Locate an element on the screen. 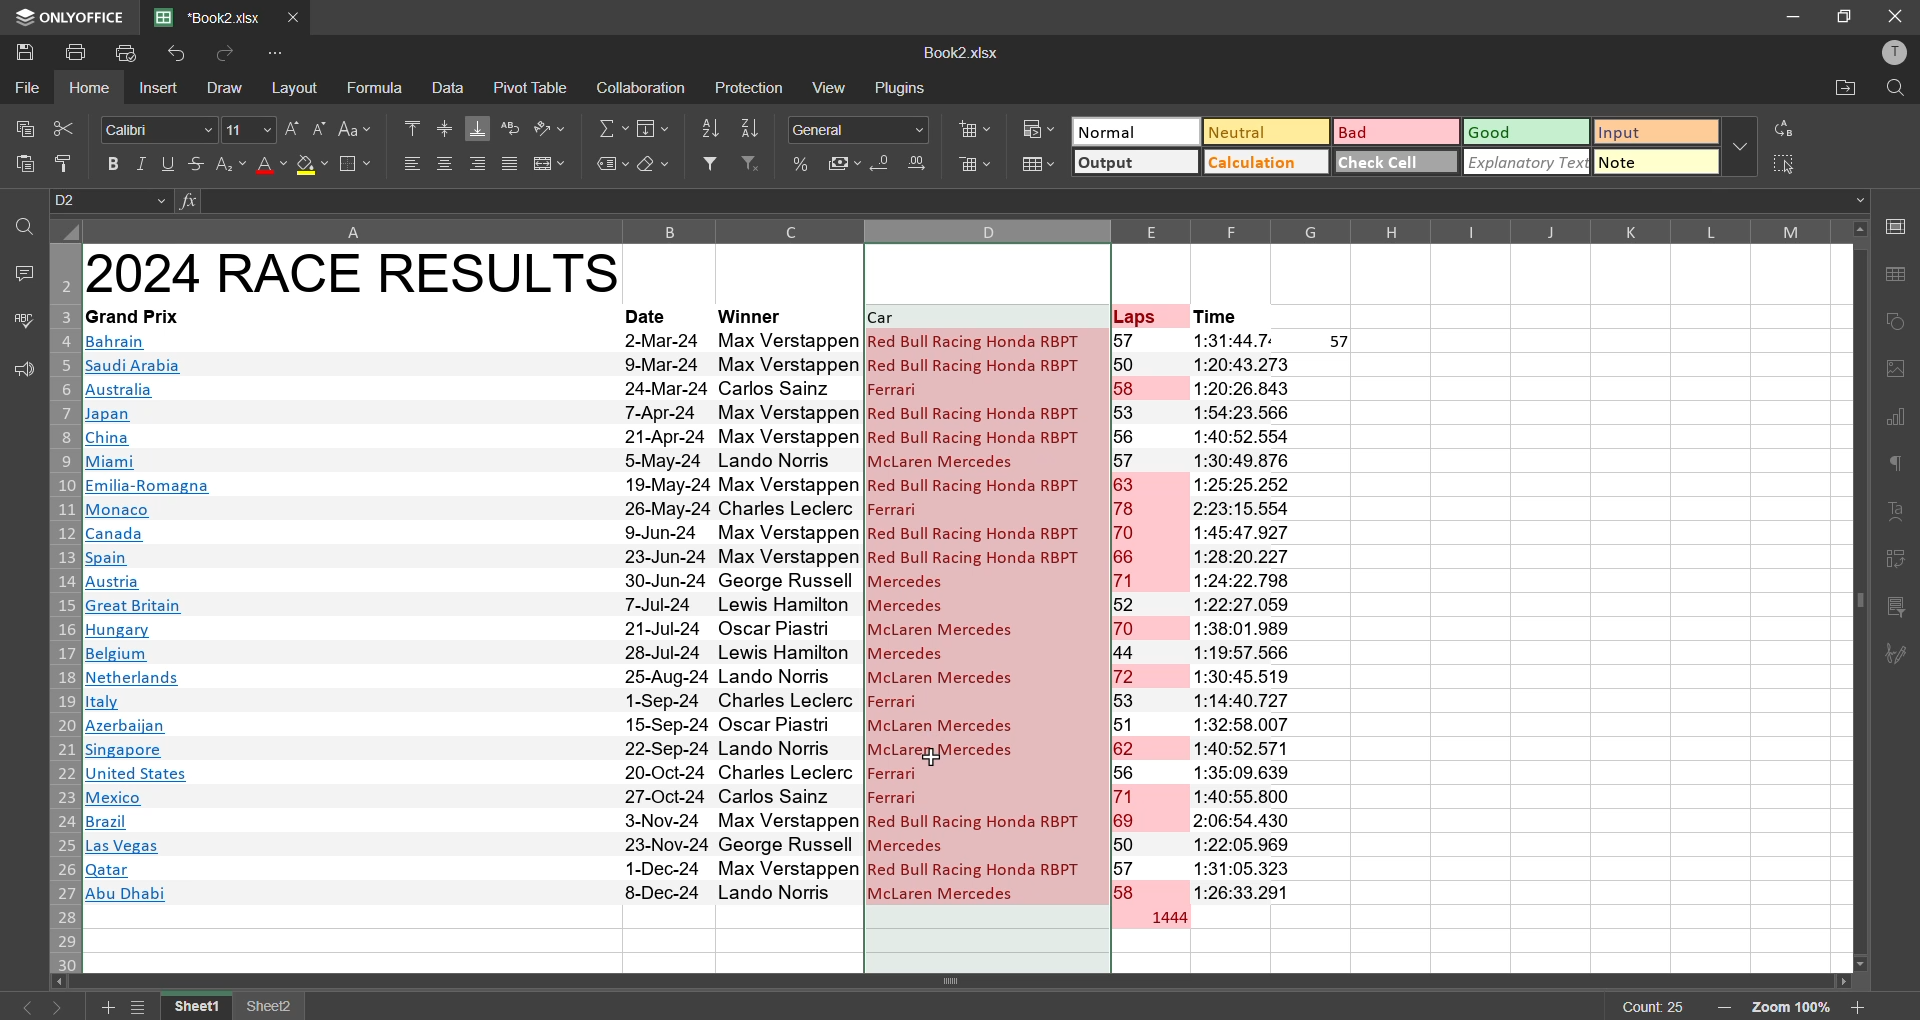 This screenshot has height=1020, width=1920. 57 is located at coordinates (1341, 342).